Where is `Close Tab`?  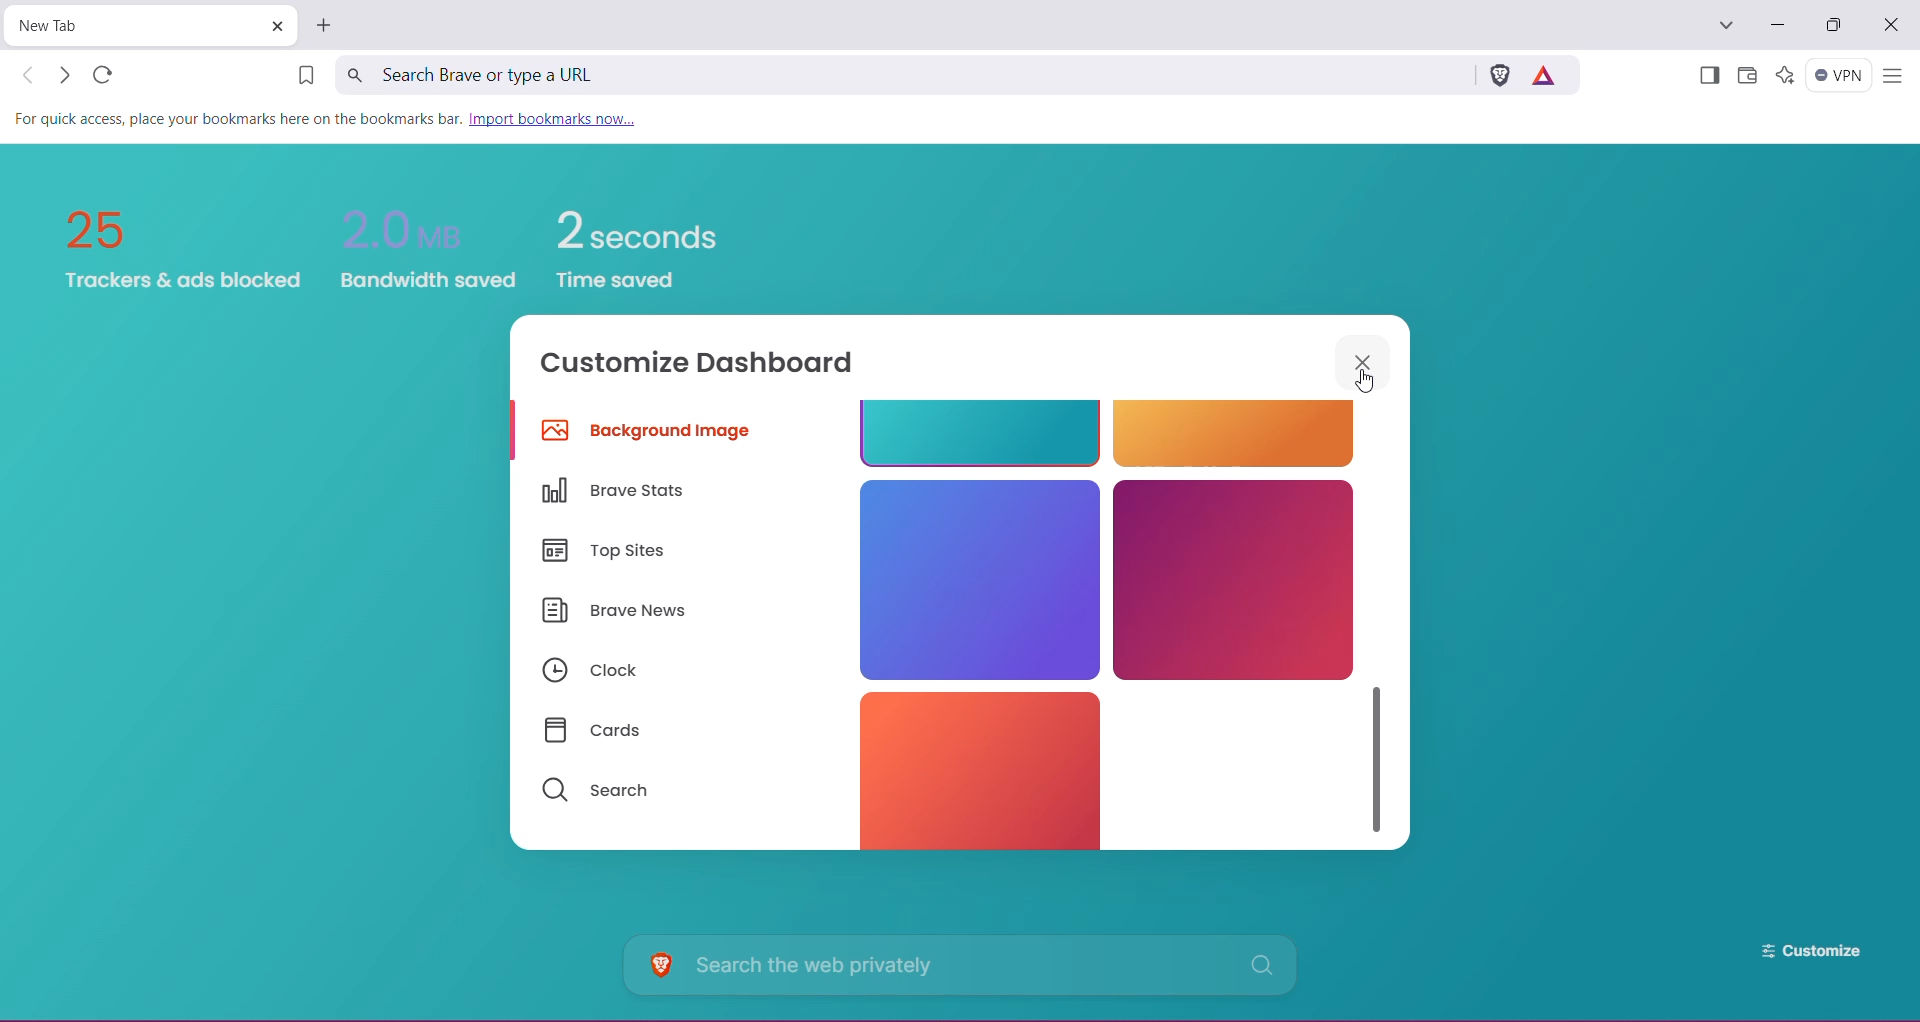 Close Tab is located at coordinates (276, 26).